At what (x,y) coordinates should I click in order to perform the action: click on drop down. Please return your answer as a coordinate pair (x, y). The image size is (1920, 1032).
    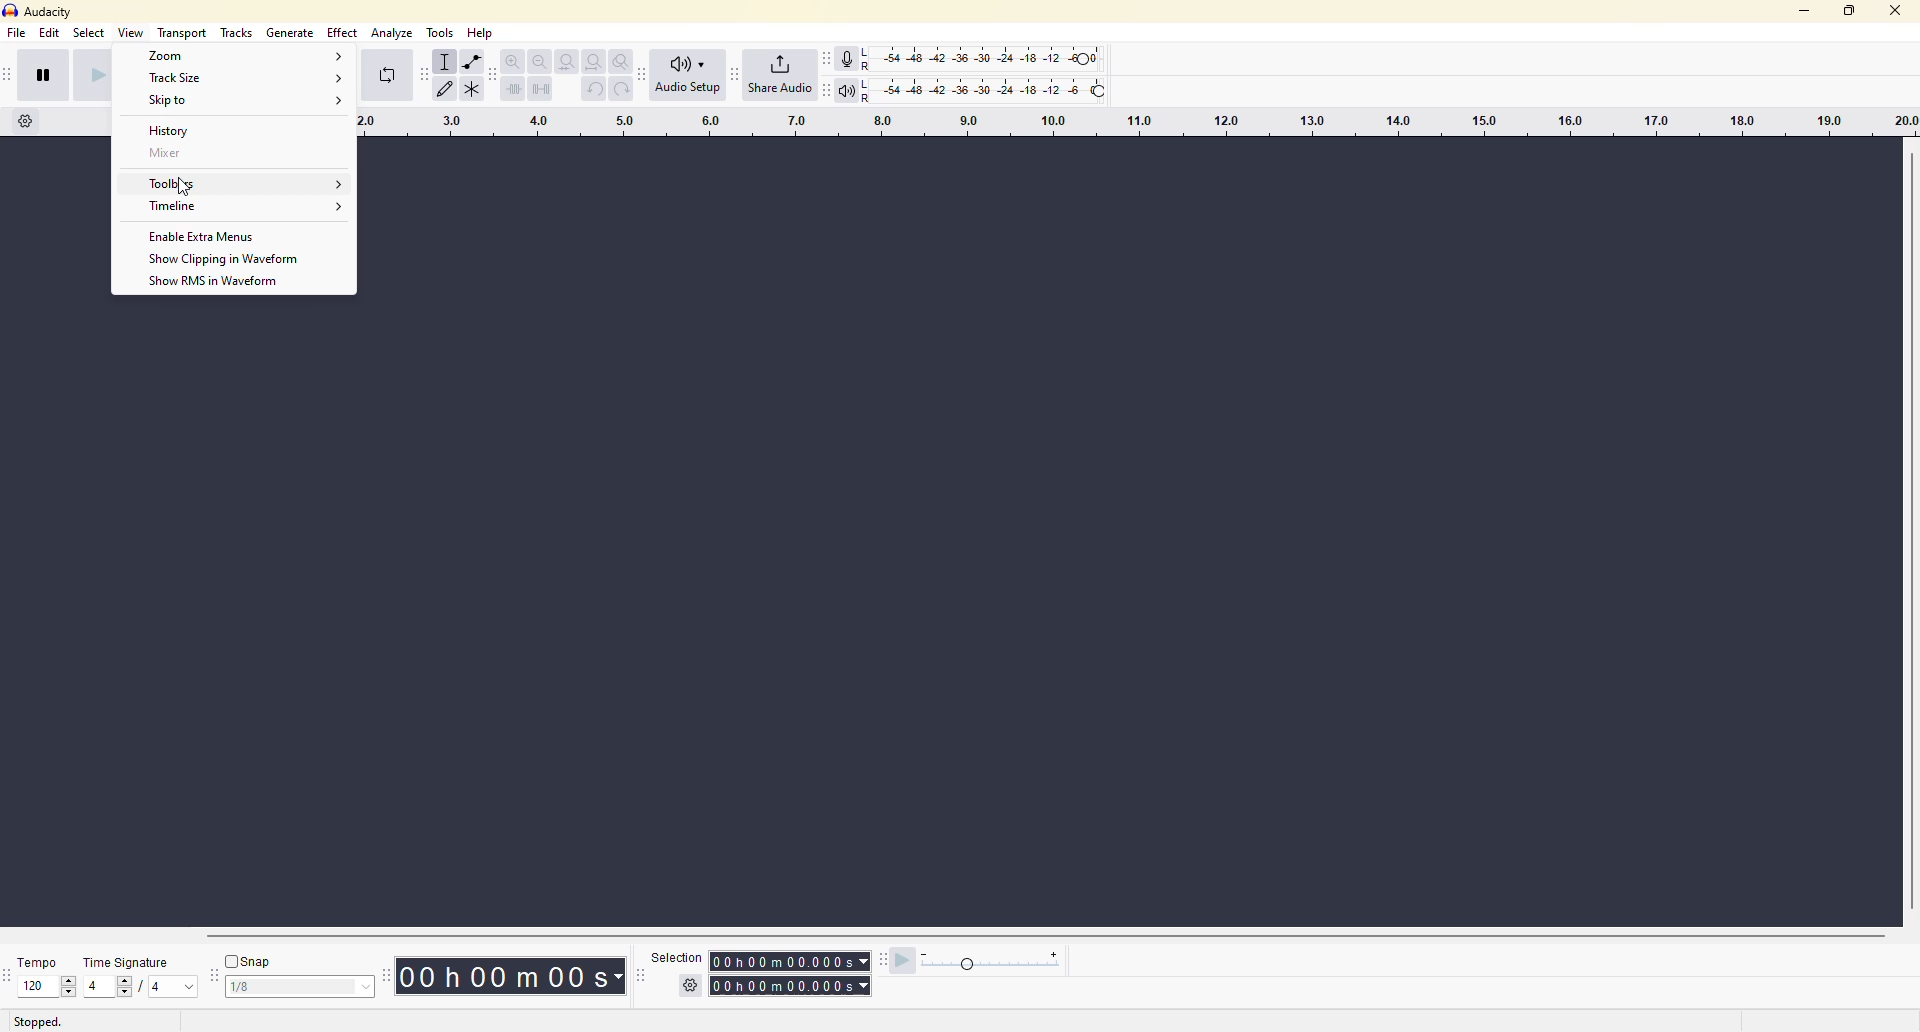
    Looking at the image, I should click on (367, 987).